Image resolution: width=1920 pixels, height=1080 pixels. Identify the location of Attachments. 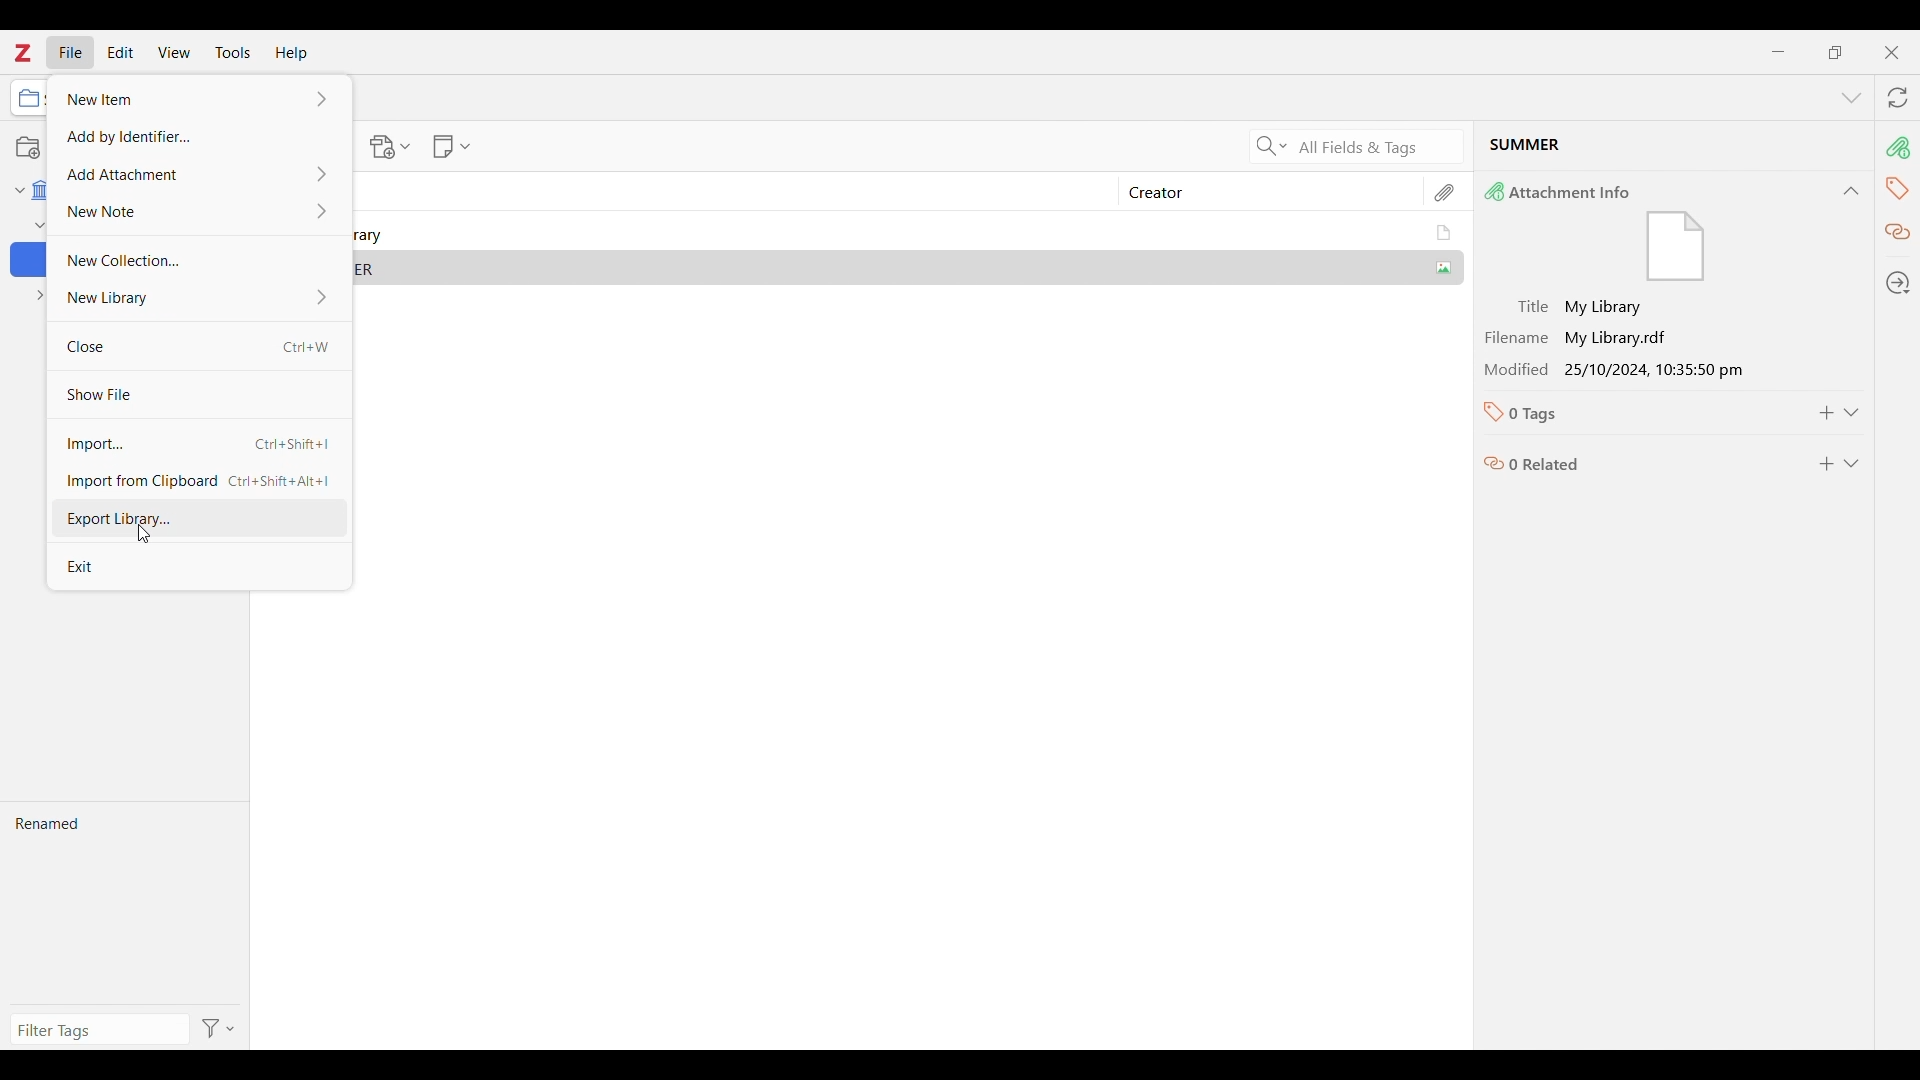
(1446, 193).